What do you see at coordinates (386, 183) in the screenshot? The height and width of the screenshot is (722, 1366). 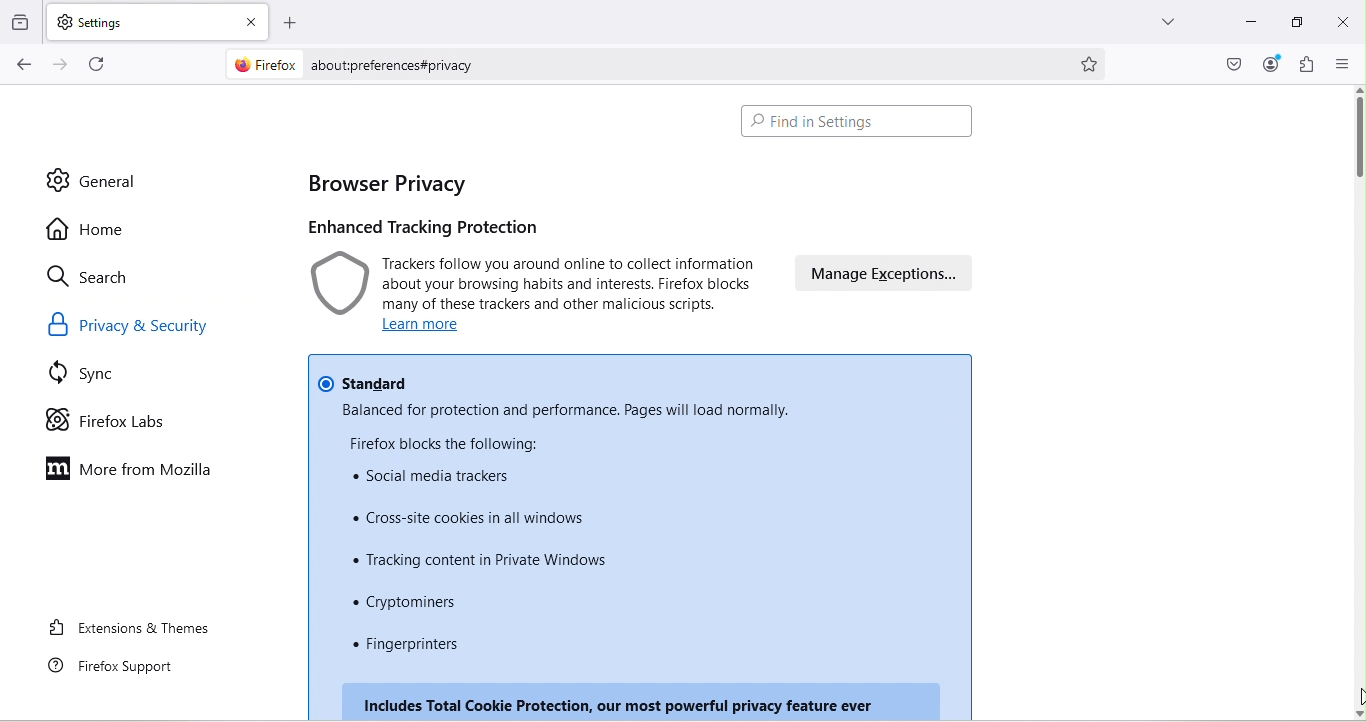 I see `Browser Privacy` at bounding box center [386, 183].